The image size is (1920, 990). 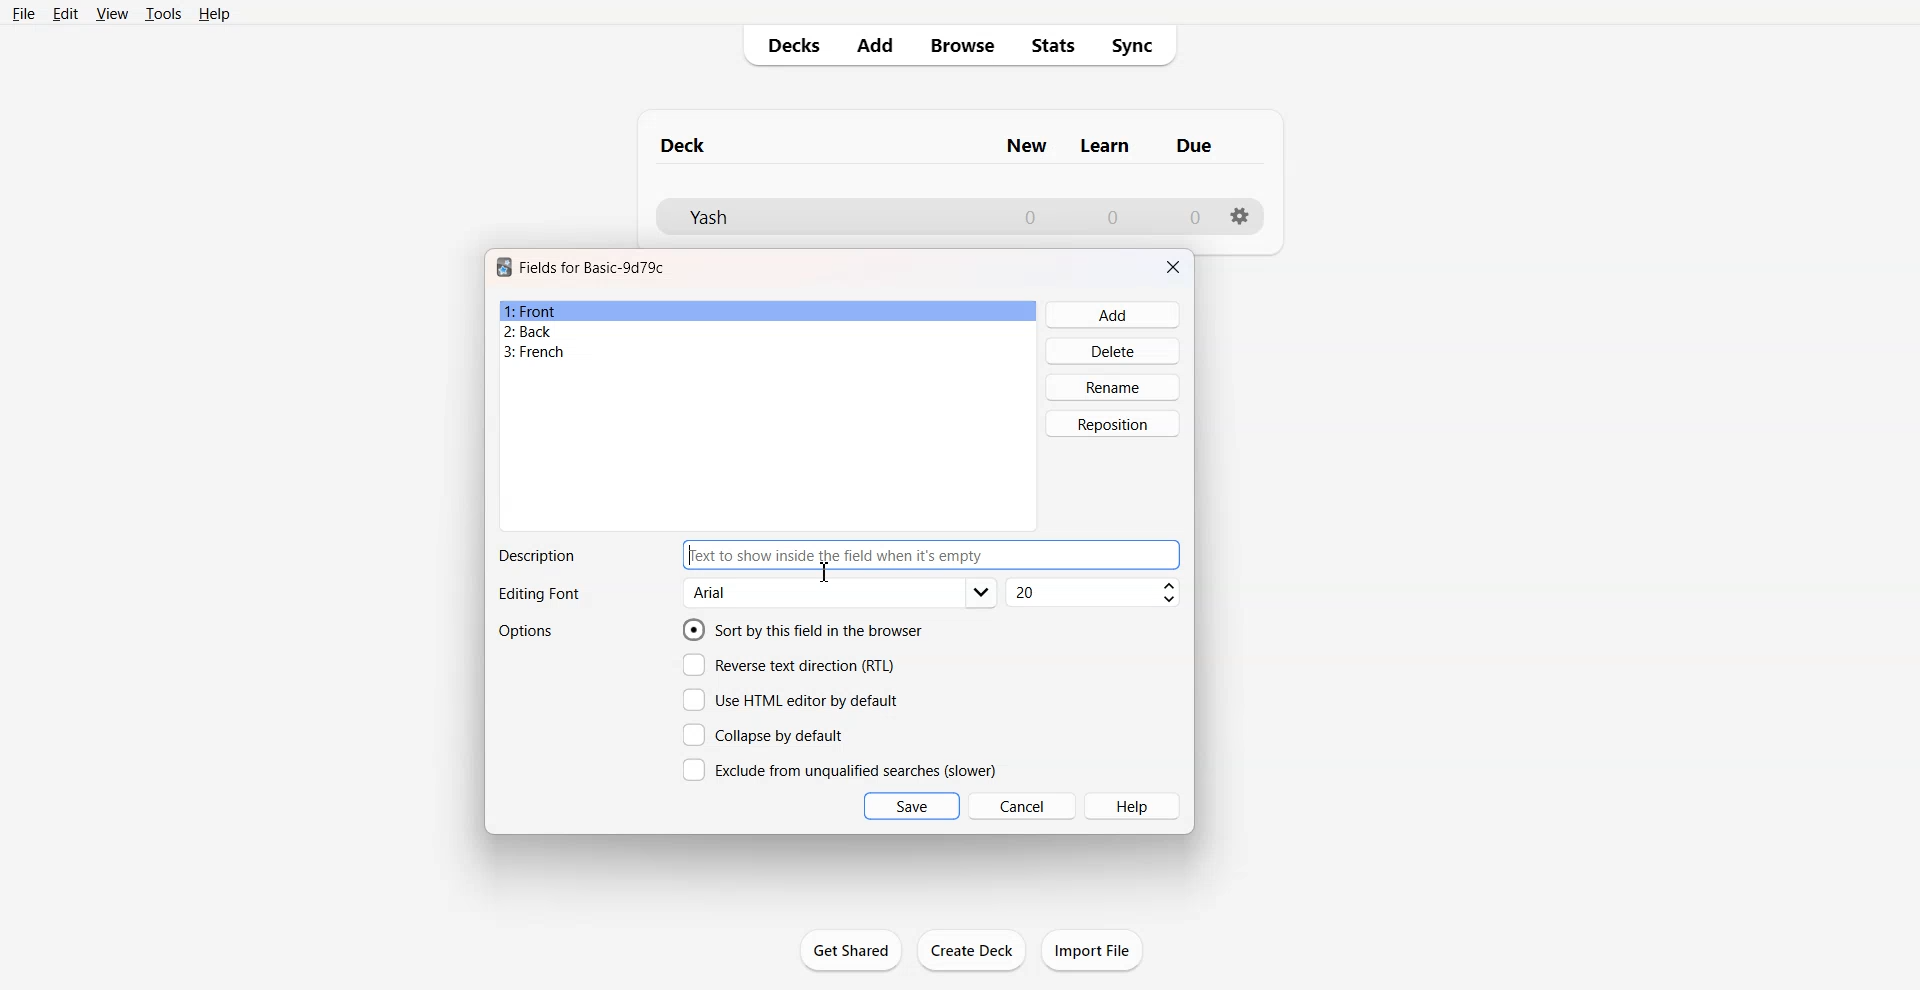 What do you see at coordinates (767, 331) in the screenshot?
I see `Back` at bounding box center [767, 331].